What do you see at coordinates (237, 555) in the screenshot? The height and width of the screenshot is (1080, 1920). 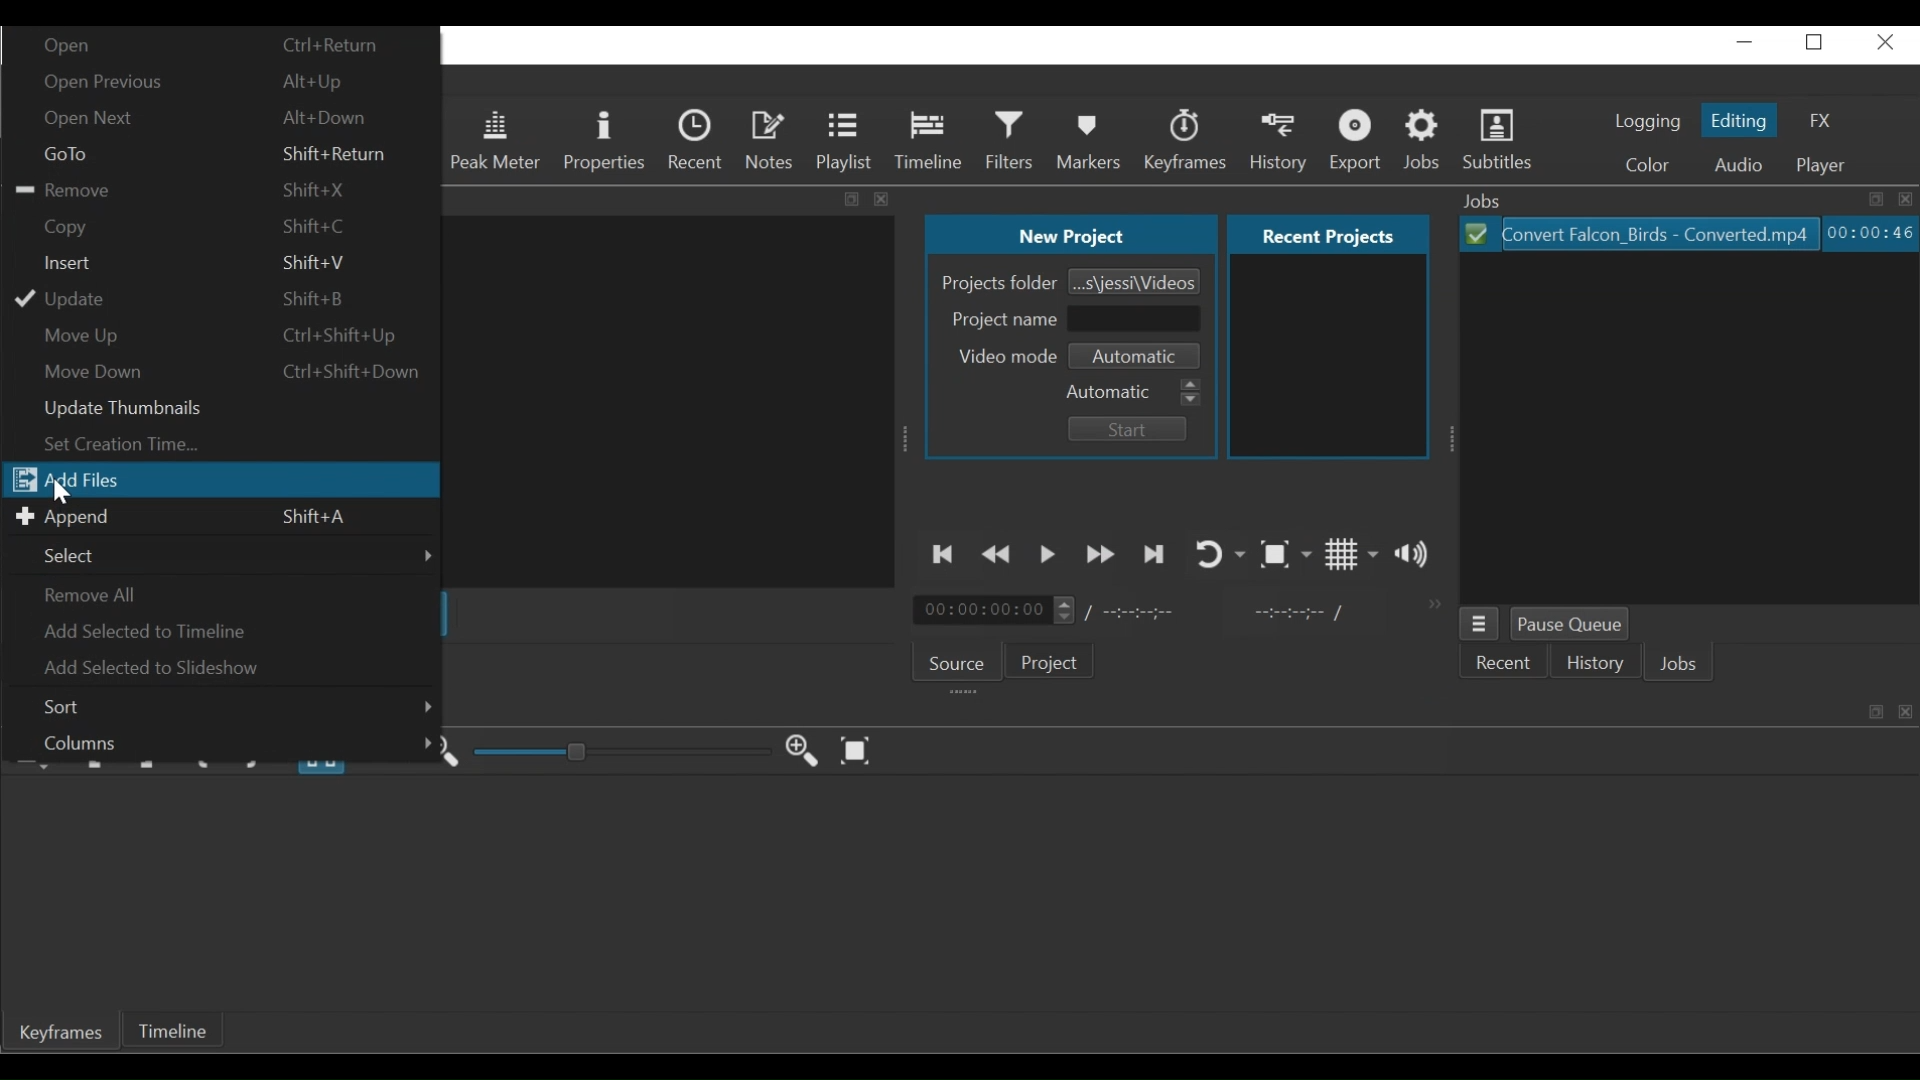 I see `Select` at bounding box center [237, 555].